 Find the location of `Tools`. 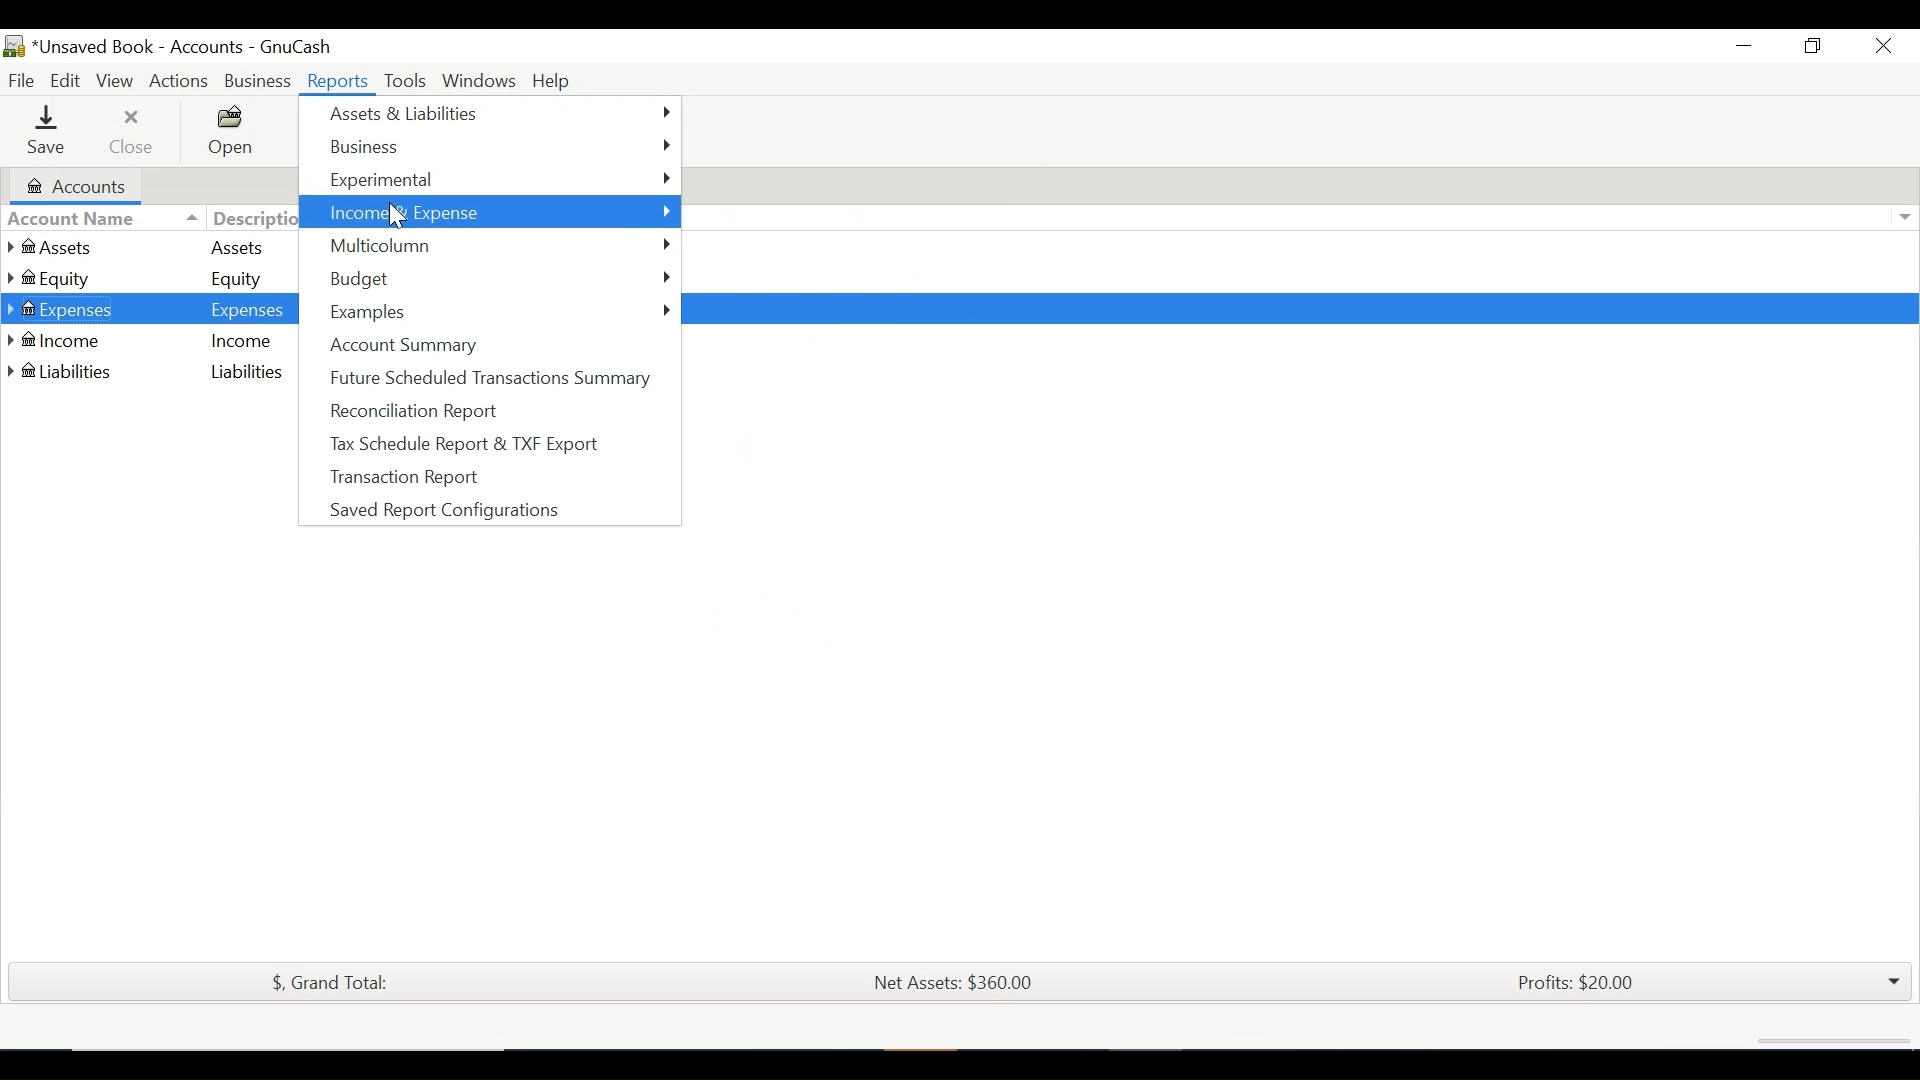

Tools is located at coordinates (400, 80).